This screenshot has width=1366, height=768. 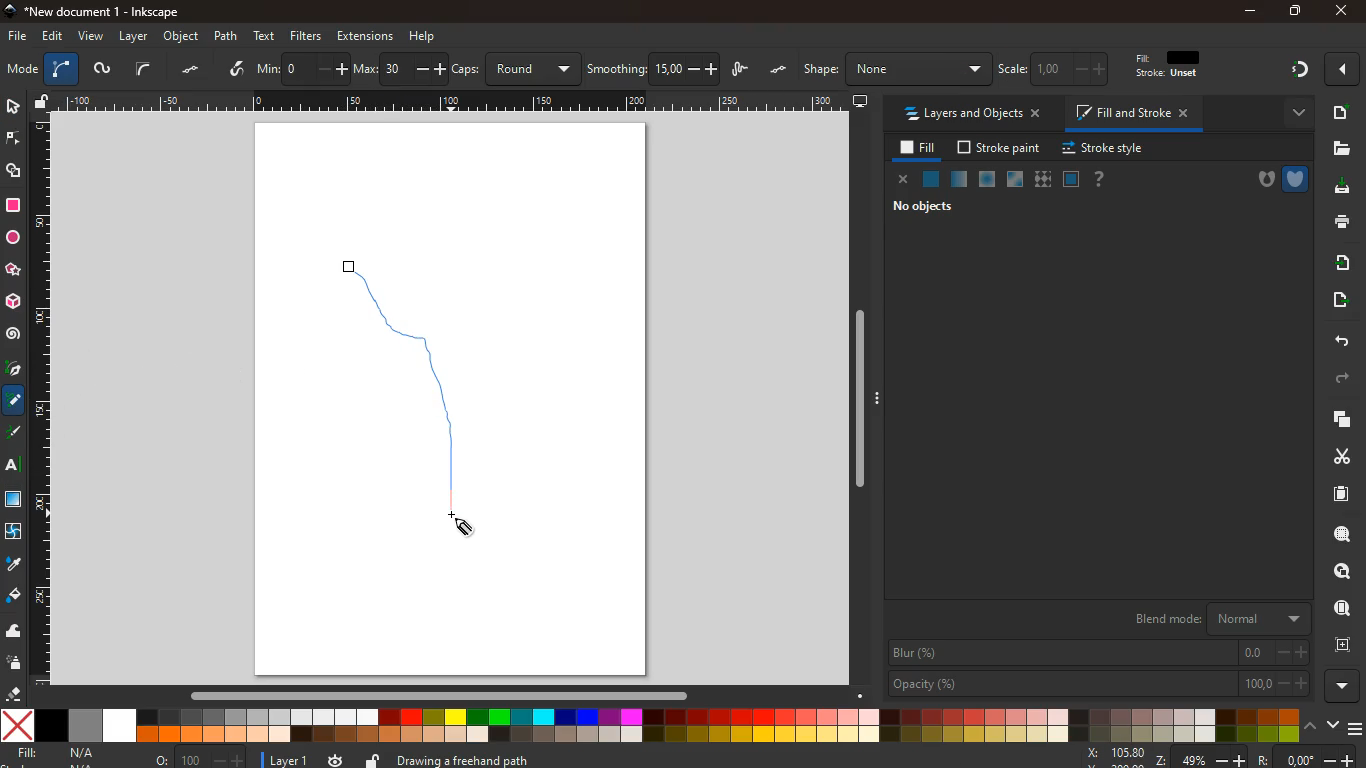 I want to click on shape, so click(x=15, y=170).